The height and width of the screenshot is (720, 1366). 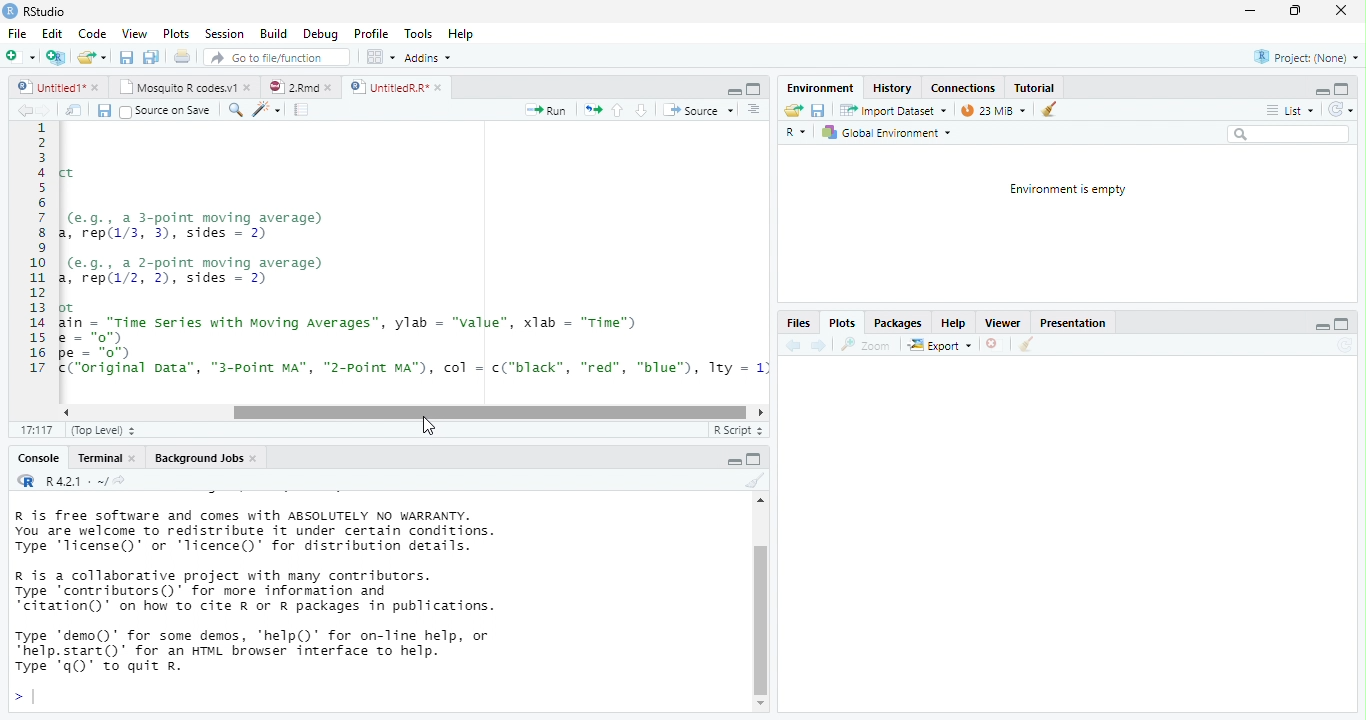 I want to click on back, so click(x=791, y=345).